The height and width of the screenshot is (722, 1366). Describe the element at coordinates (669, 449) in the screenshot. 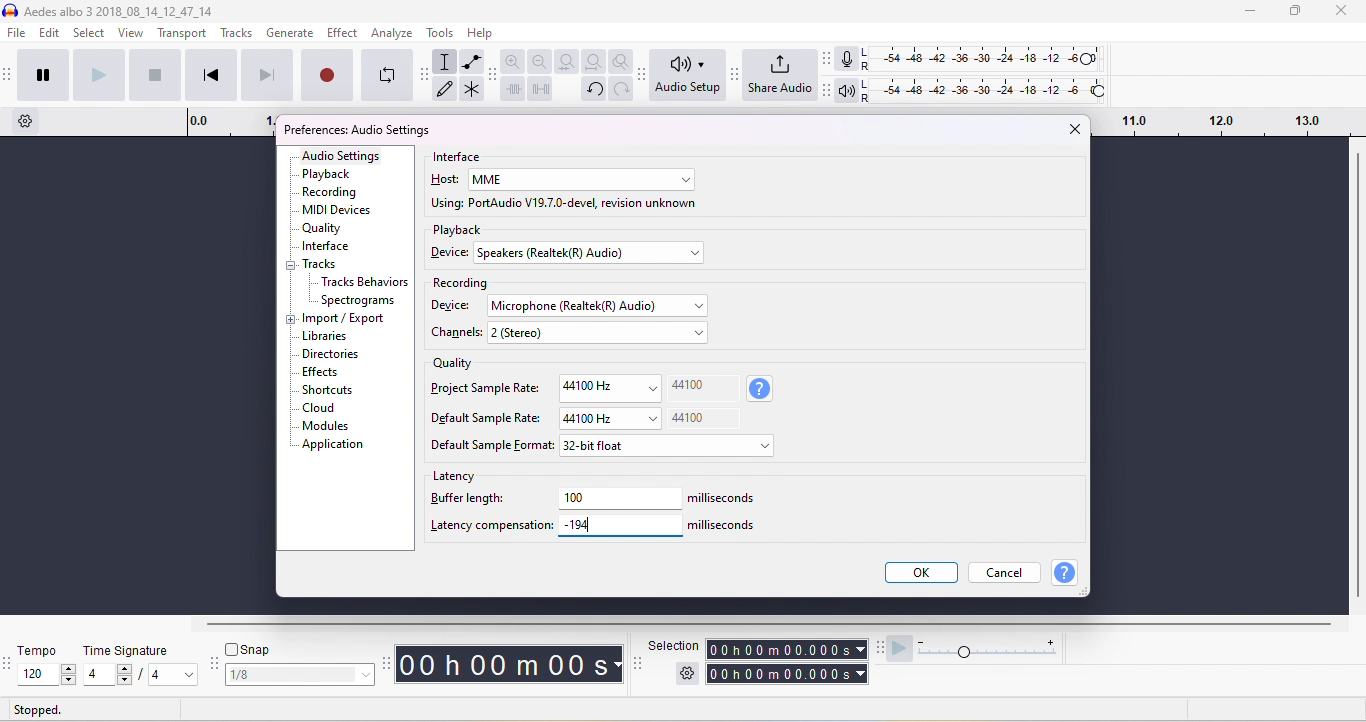

I see `select default sample format` at that location.